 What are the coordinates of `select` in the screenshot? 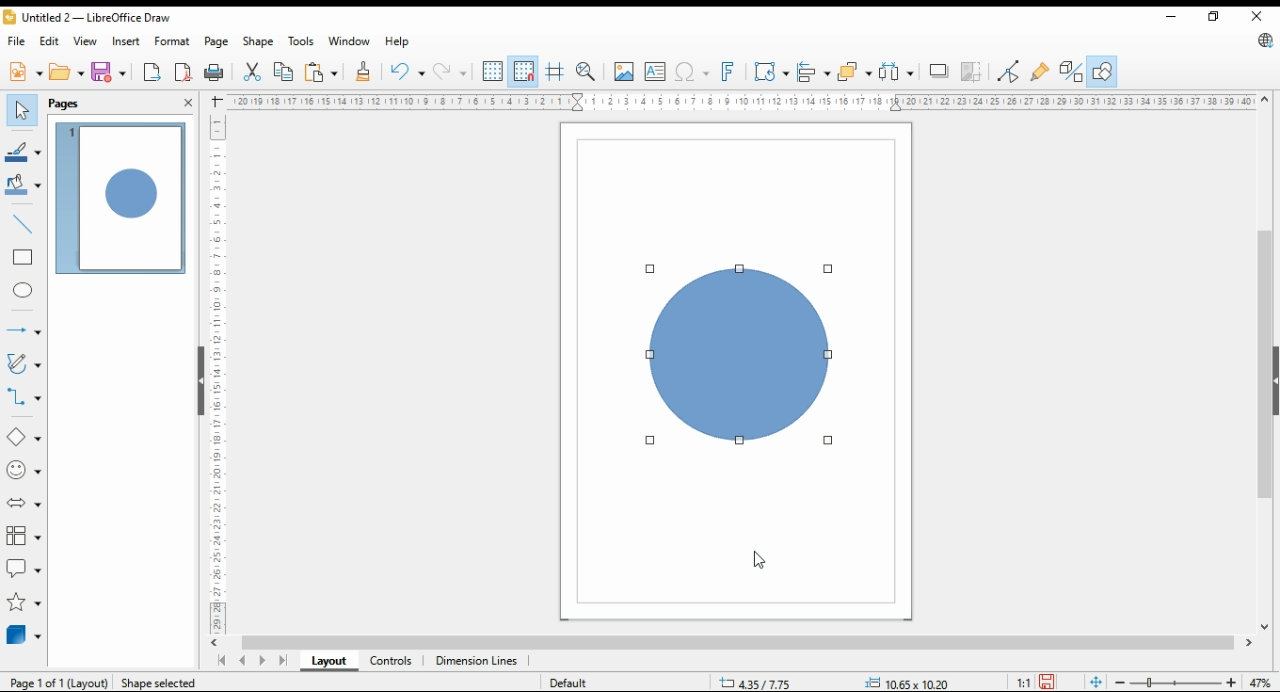 It's located at (22, 110).